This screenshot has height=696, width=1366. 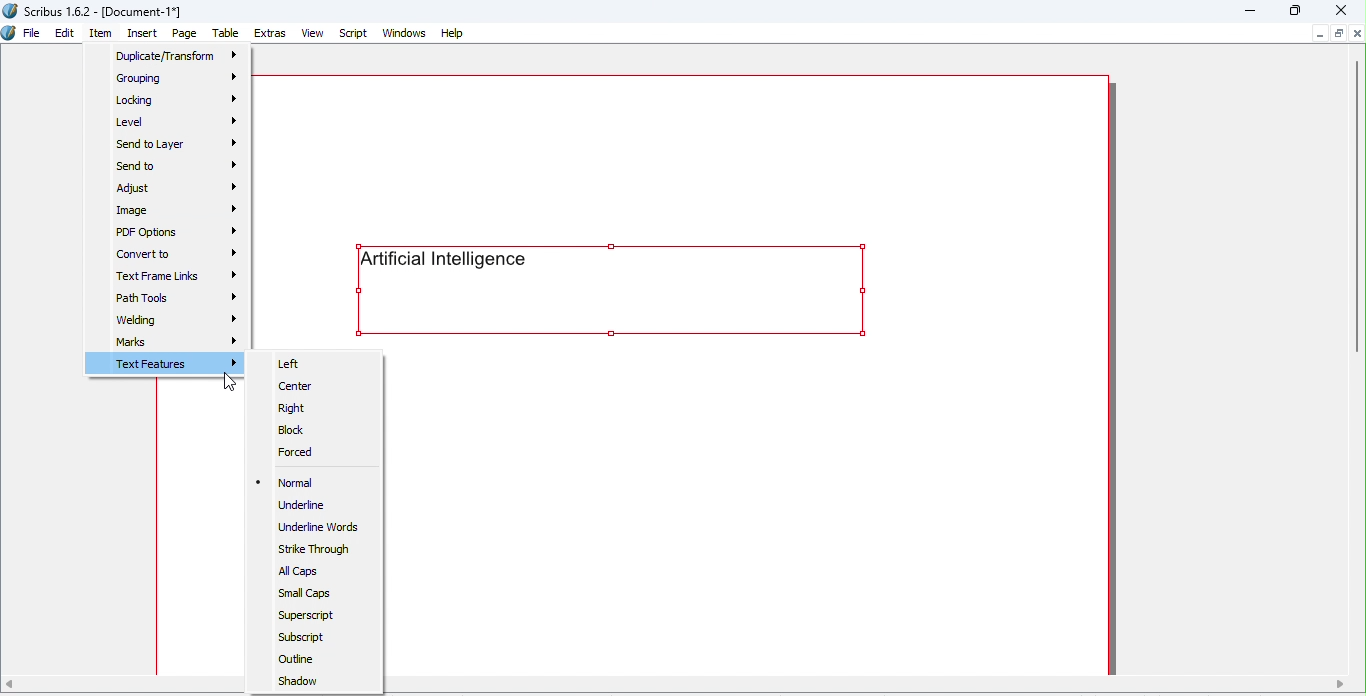 I want to click on All caps, so click(x=300, y=573).